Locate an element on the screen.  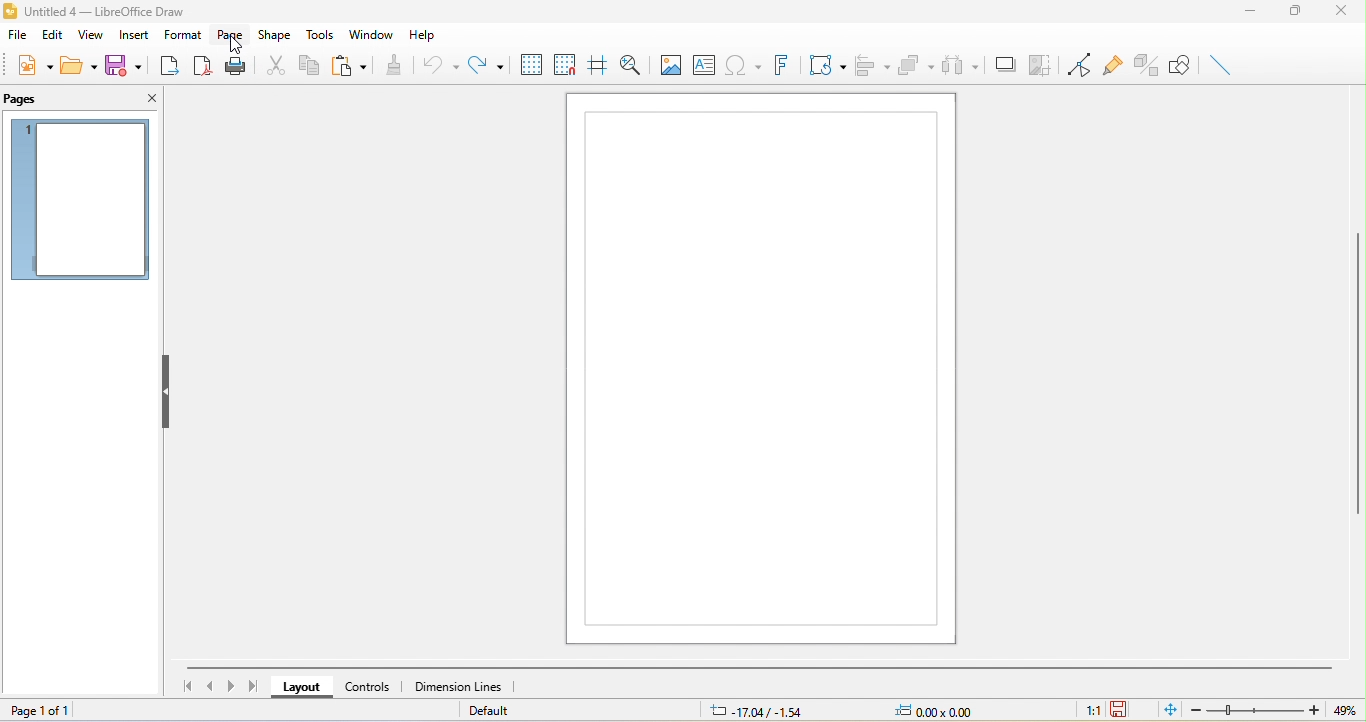
the document has not been modified since the last save is located at coordinates (1130, 709).